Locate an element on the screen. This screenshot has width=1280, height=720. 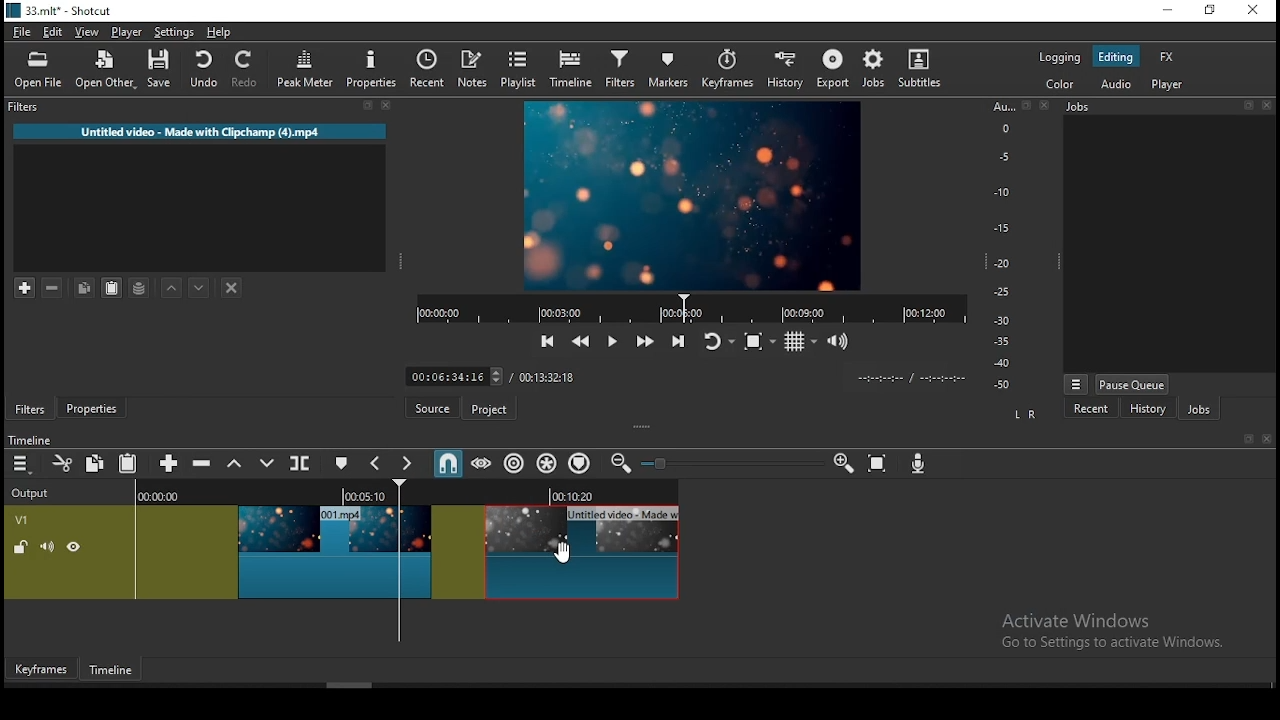
view is located at coordinates (90, 34).